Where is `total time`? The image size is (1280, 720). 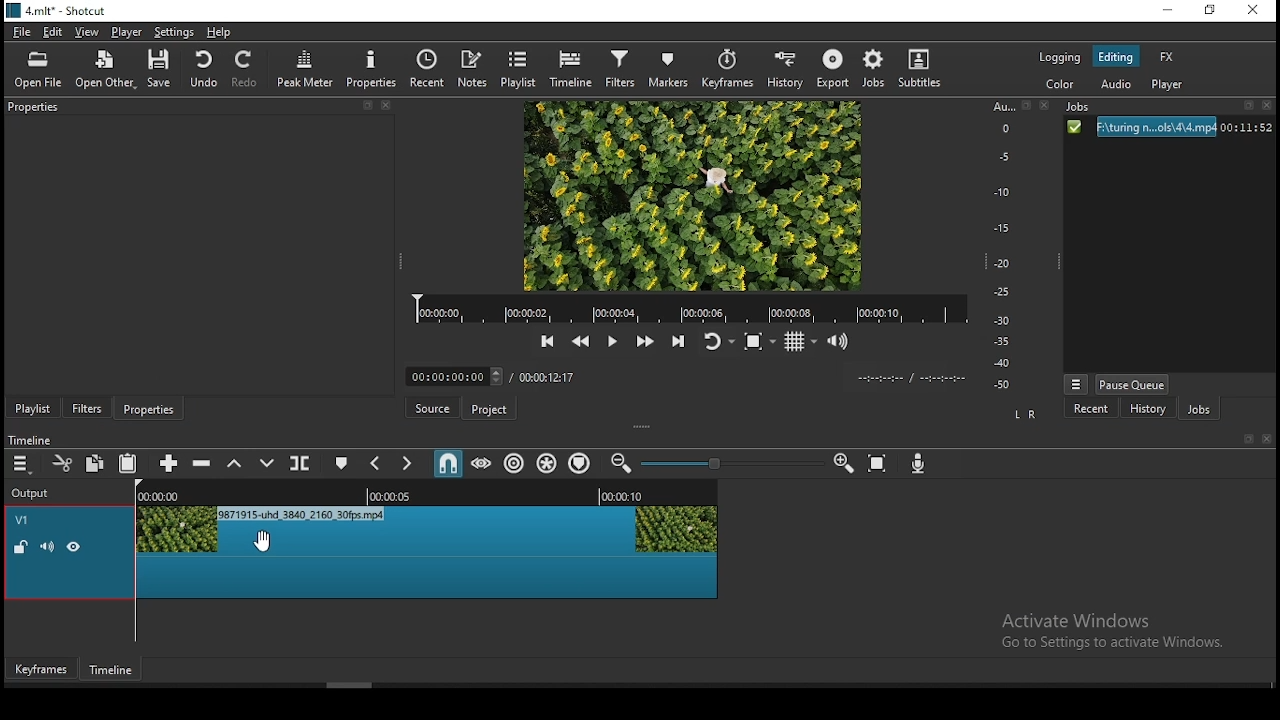 total time is located at coordinates (548, 377).